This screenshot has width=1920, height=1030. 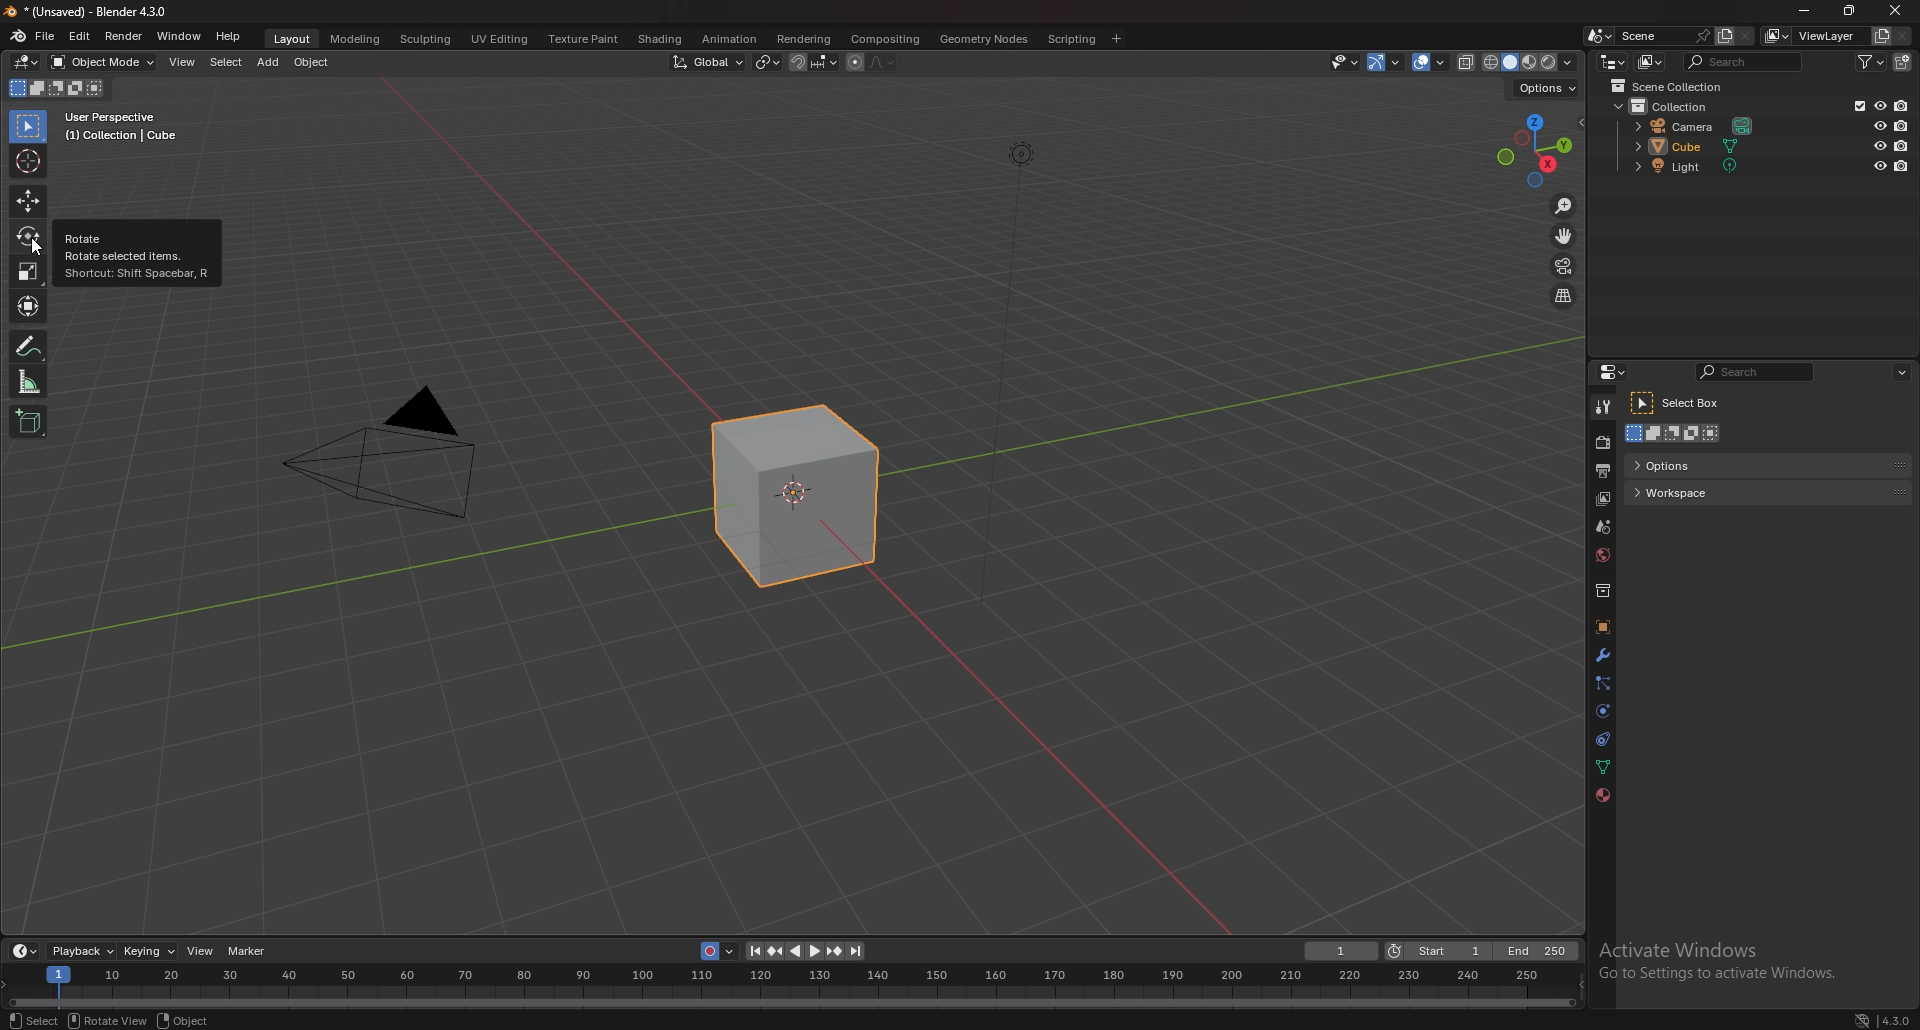 What do you see at coordinates (1672, 86) in the screenshot?
I see `scene collection` at bounding box center [1672, 86].